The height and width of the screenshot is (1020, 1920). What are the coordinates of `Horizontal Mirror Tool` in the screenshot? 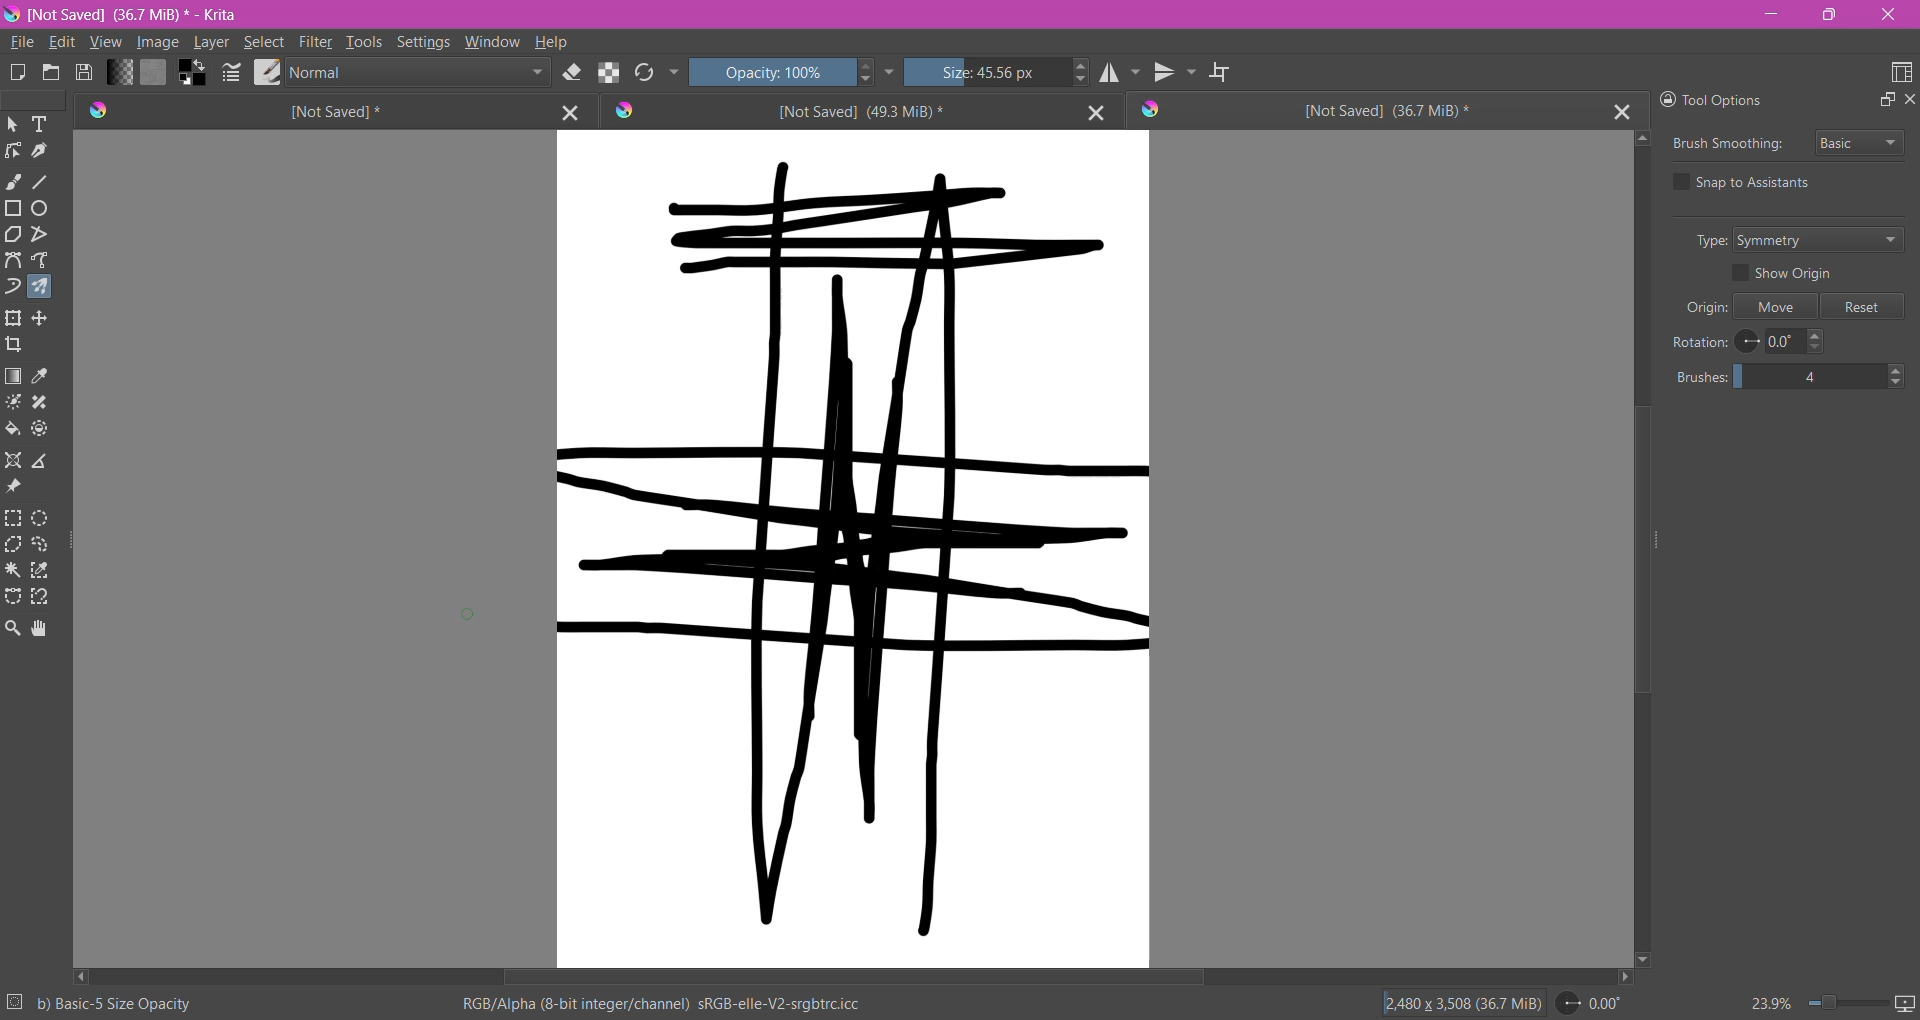 It's located at (1119, 73).